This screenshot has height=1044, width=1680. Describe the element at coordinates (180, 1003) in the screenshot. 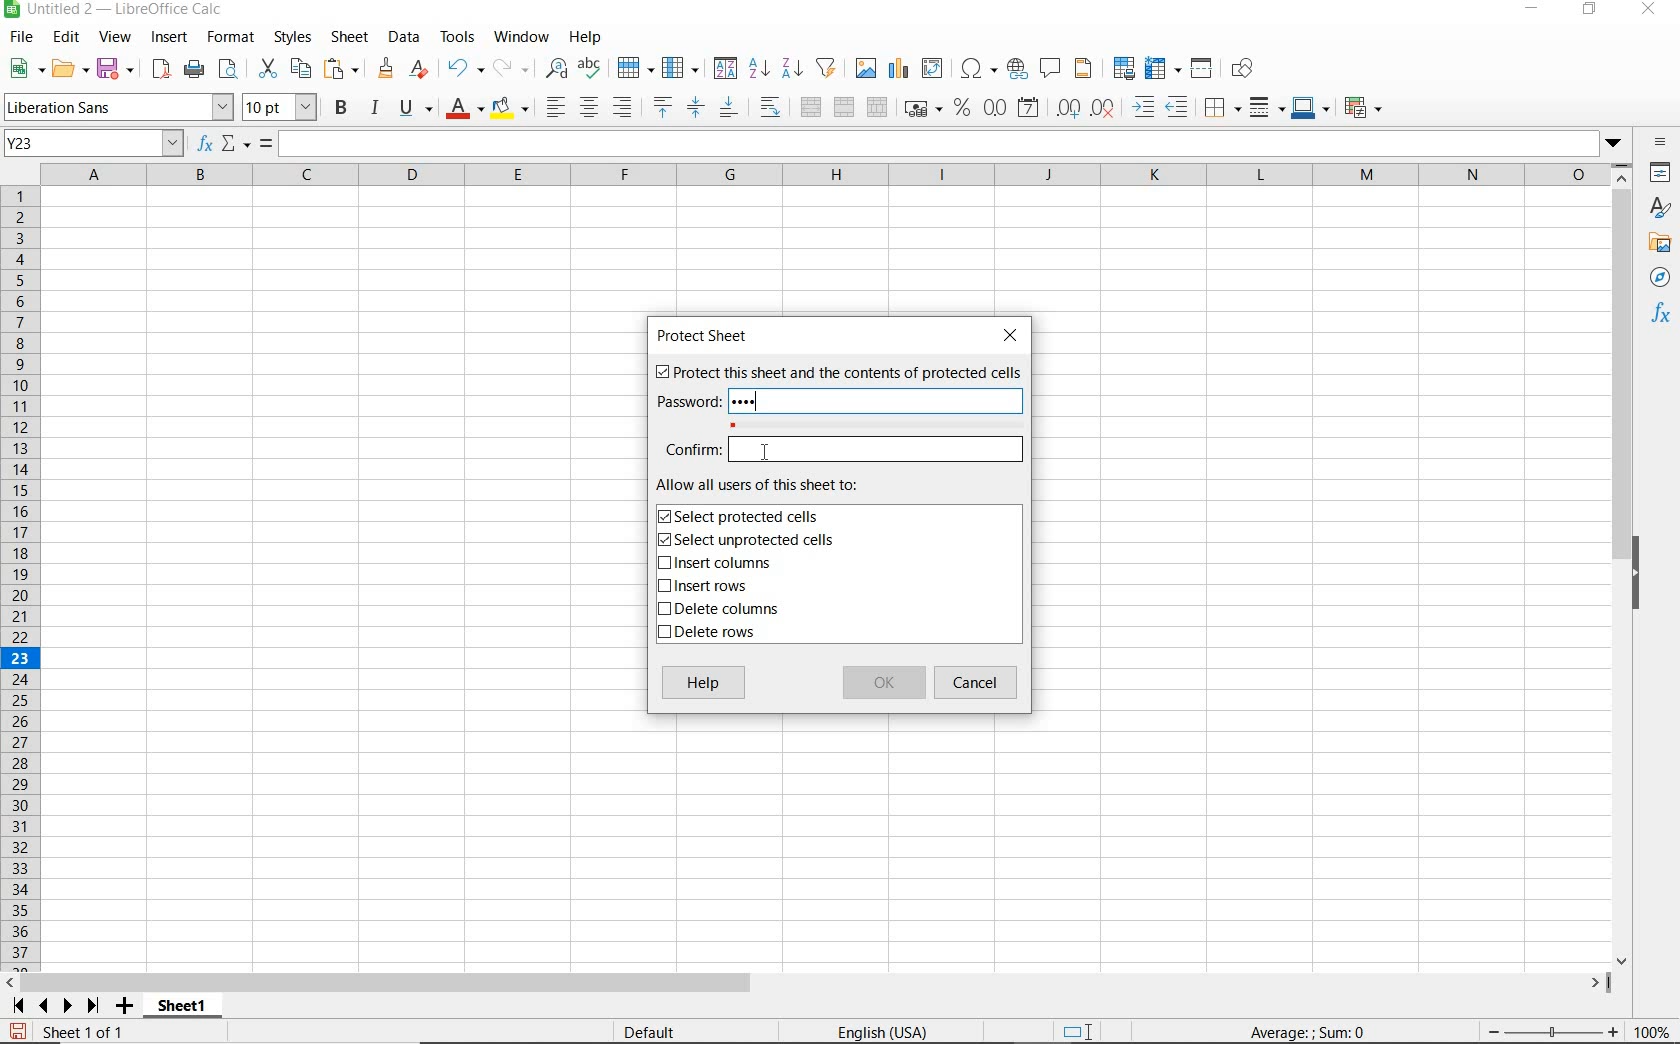

I see `sheet 1` at that location.